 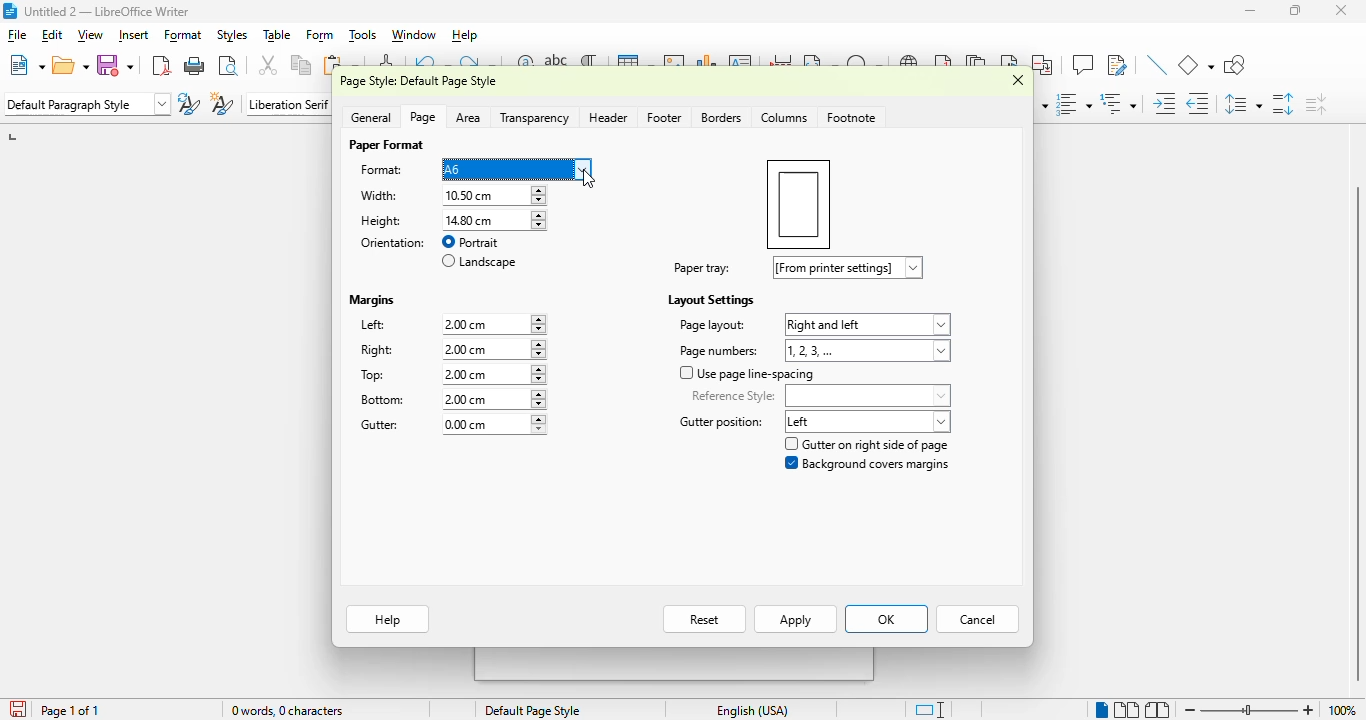 What do you see at coordinates (811, 351) in the screenshot?
I see `page numbers: 1,2,3,...` at bounding box center [811, 351].